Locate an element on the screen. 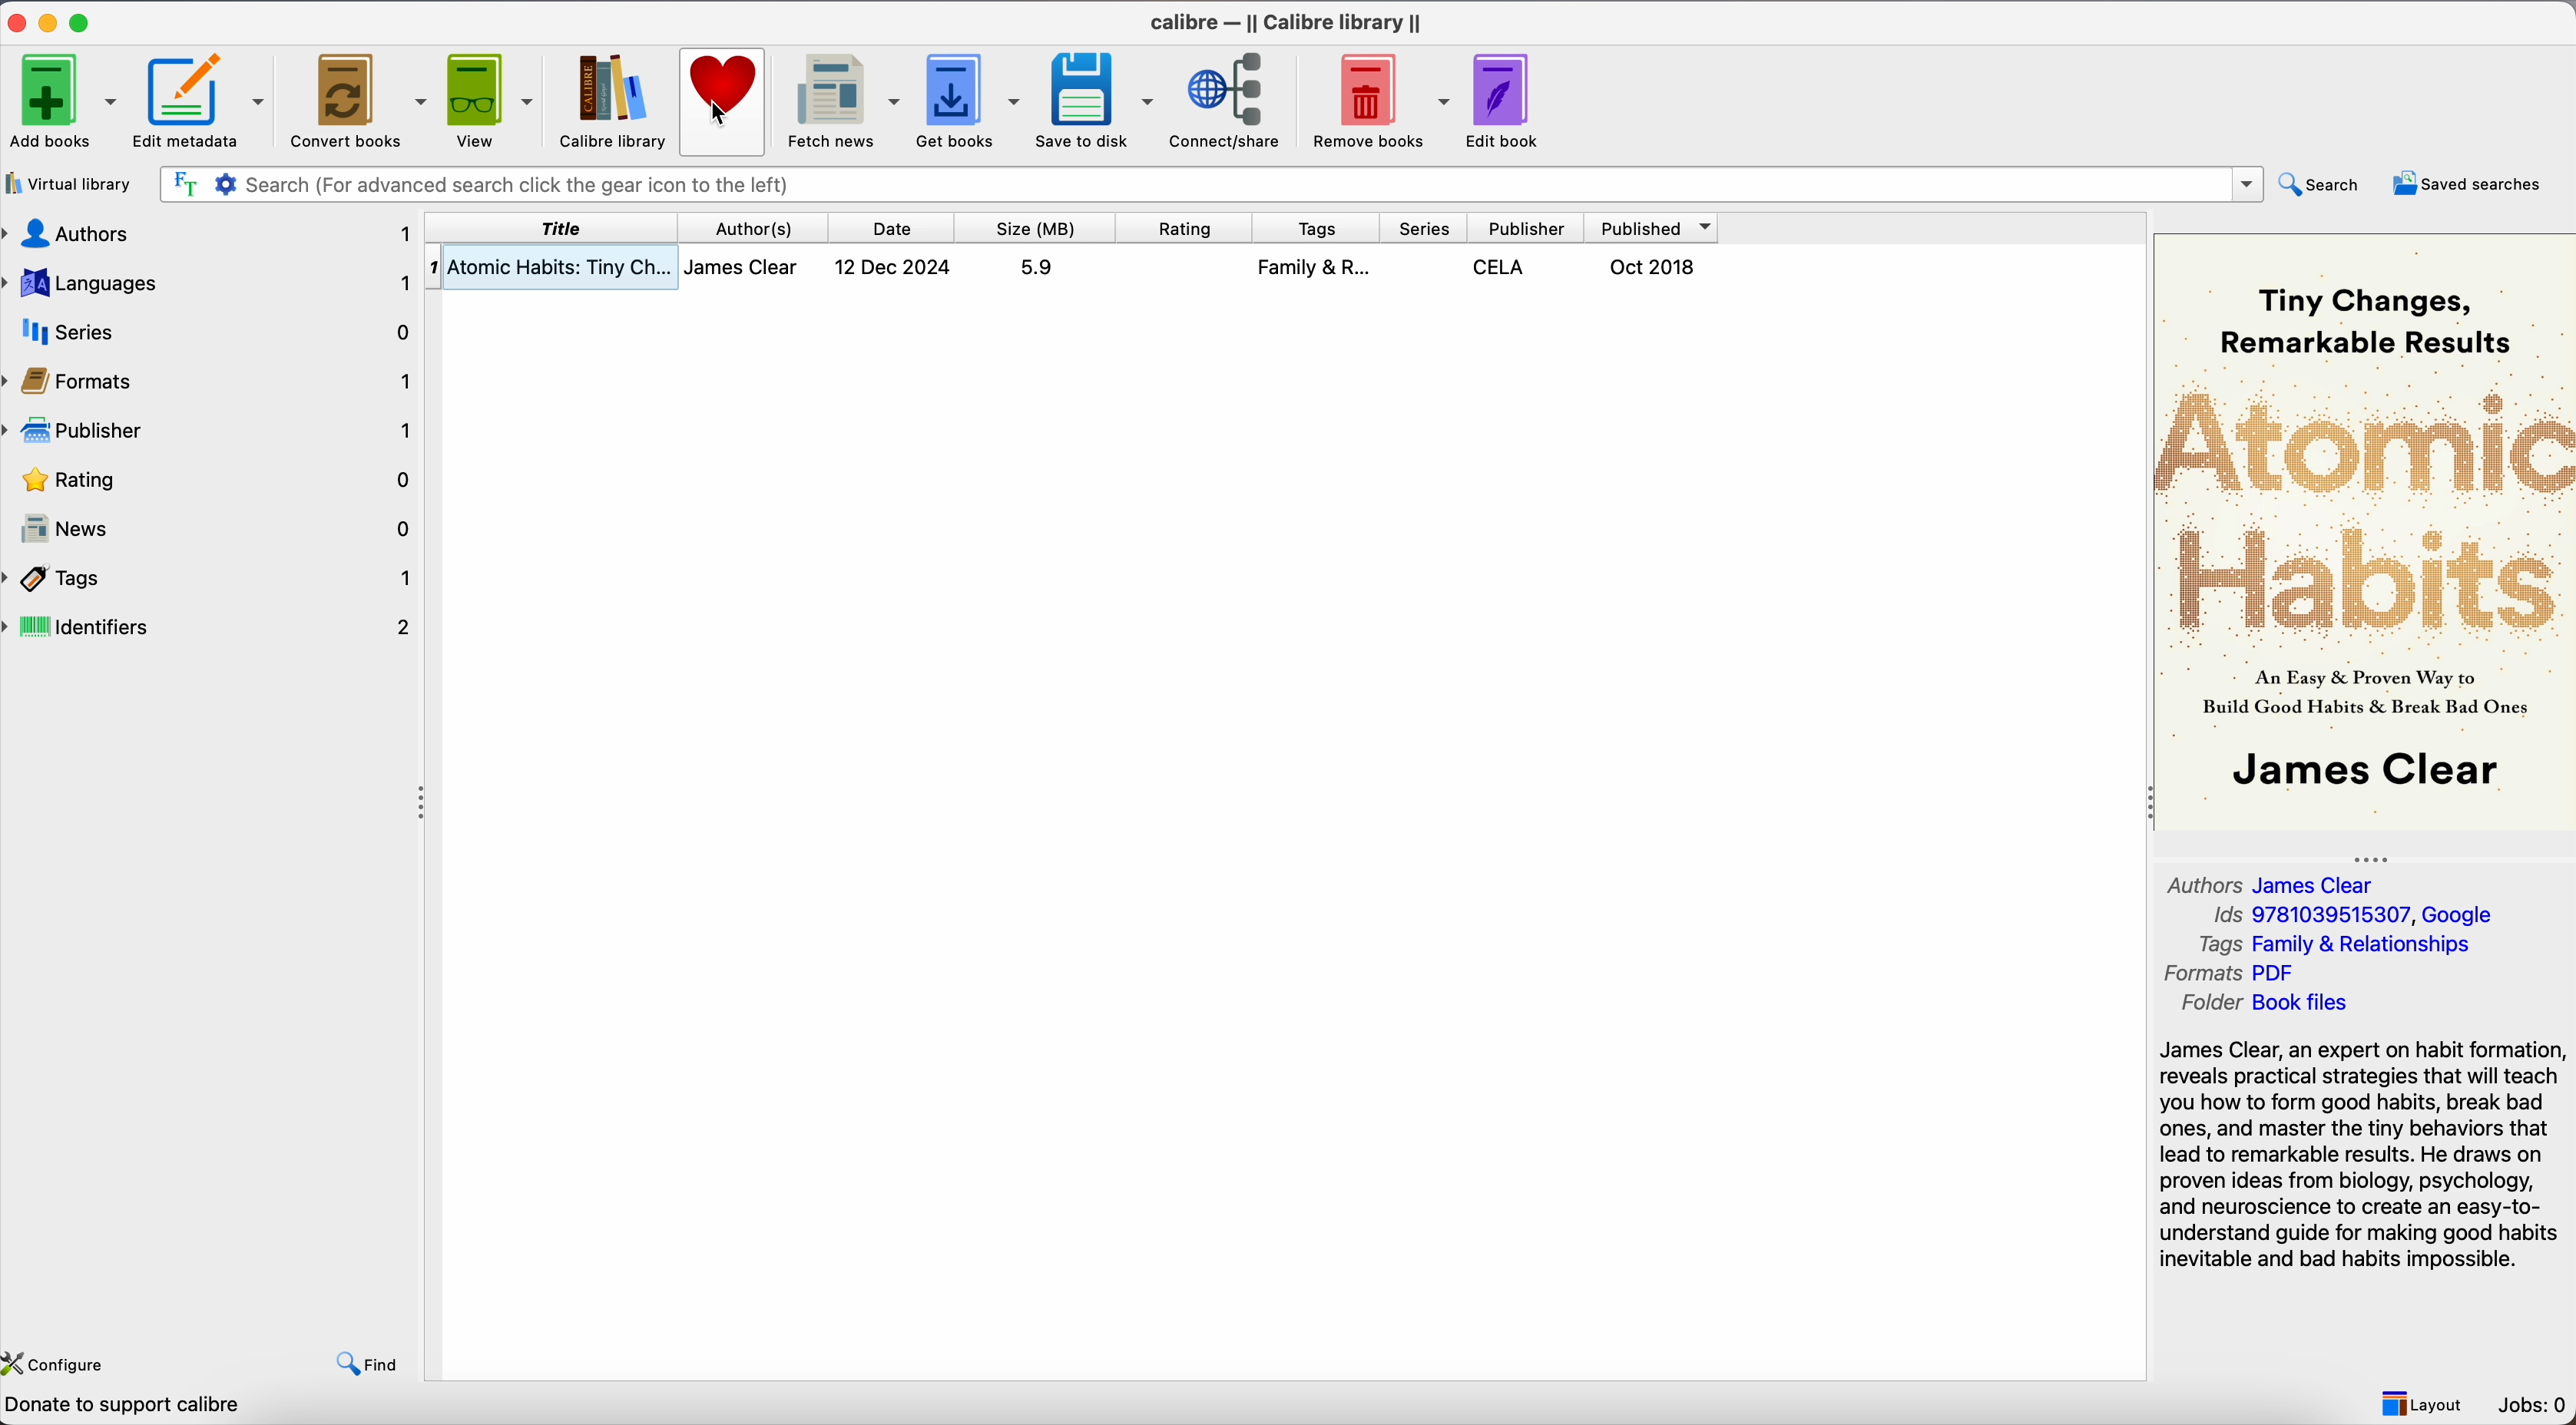 This screenshot has height=1425, width=2576. publisher is located at coordinates (213, 432).